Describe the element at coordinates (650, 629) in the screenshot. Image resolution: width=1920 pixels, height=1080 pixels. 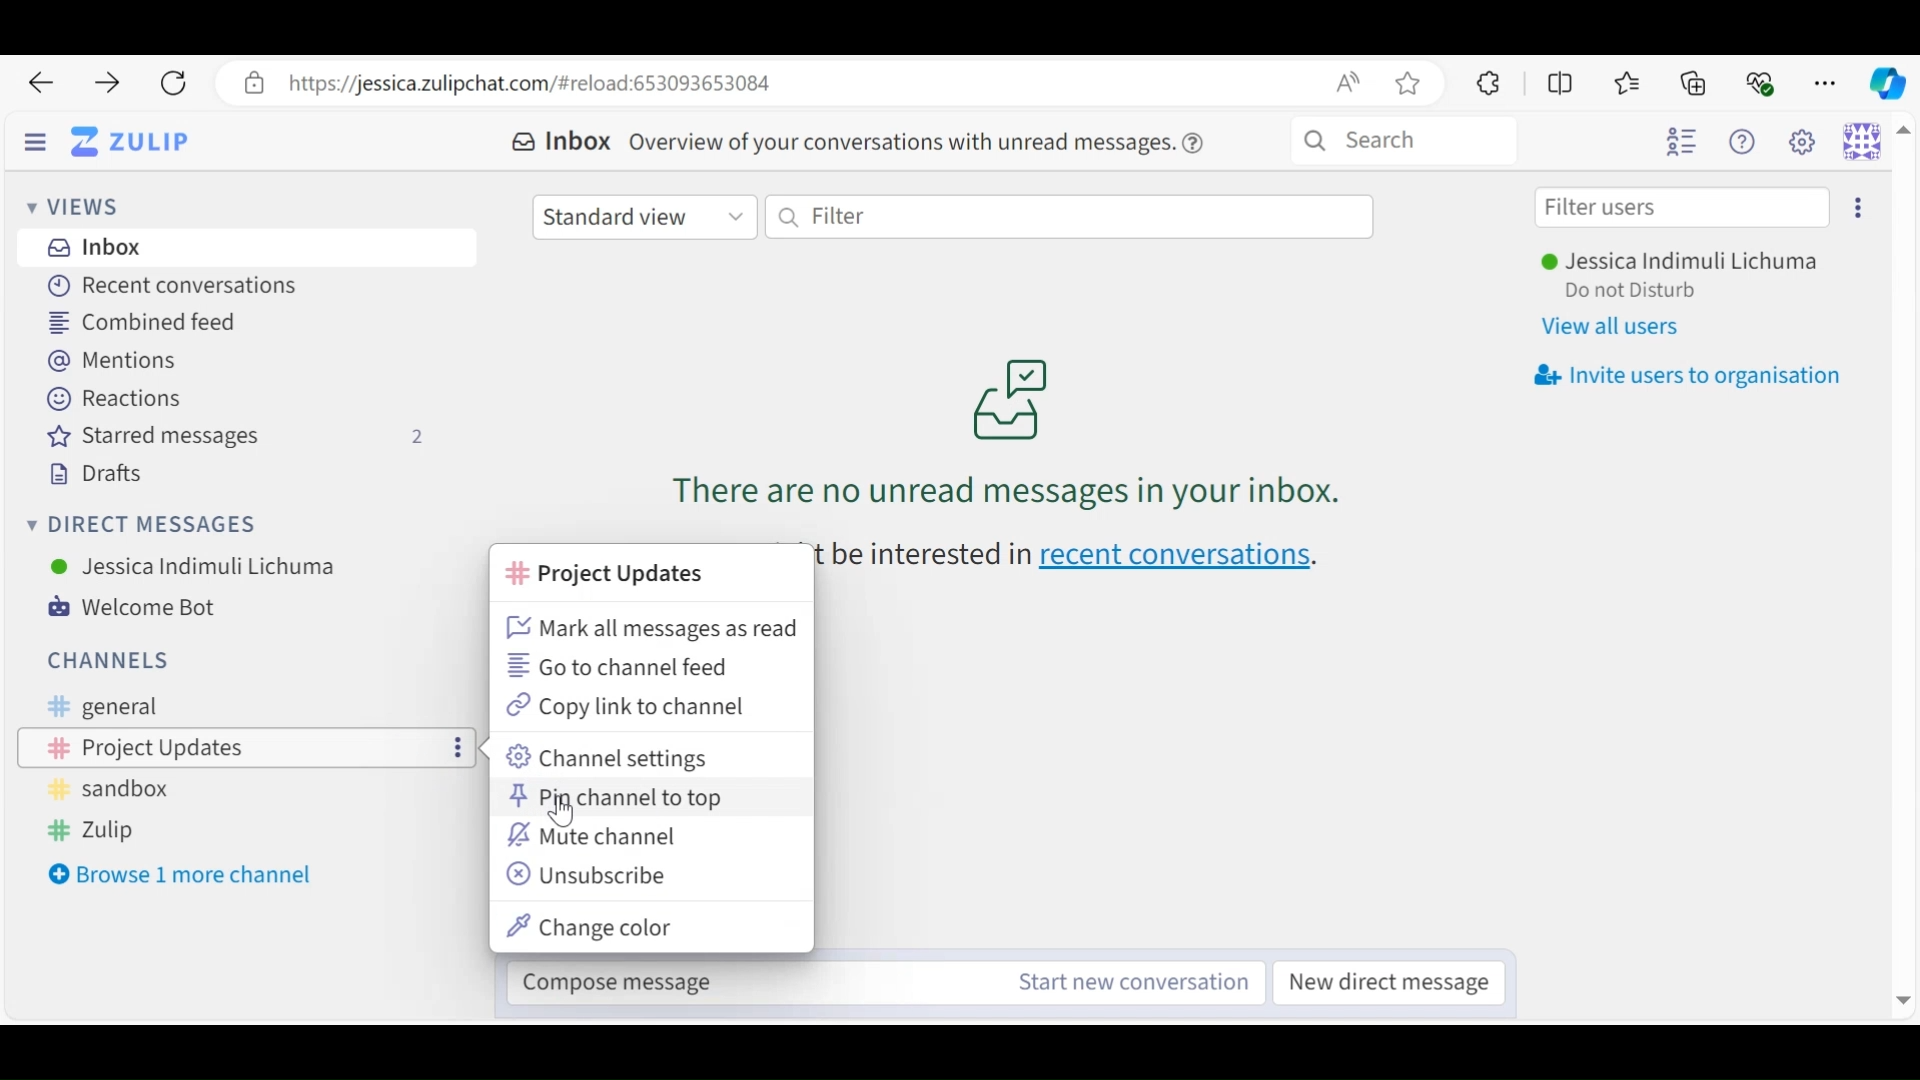
I see `Mark all messages as read` at that location.